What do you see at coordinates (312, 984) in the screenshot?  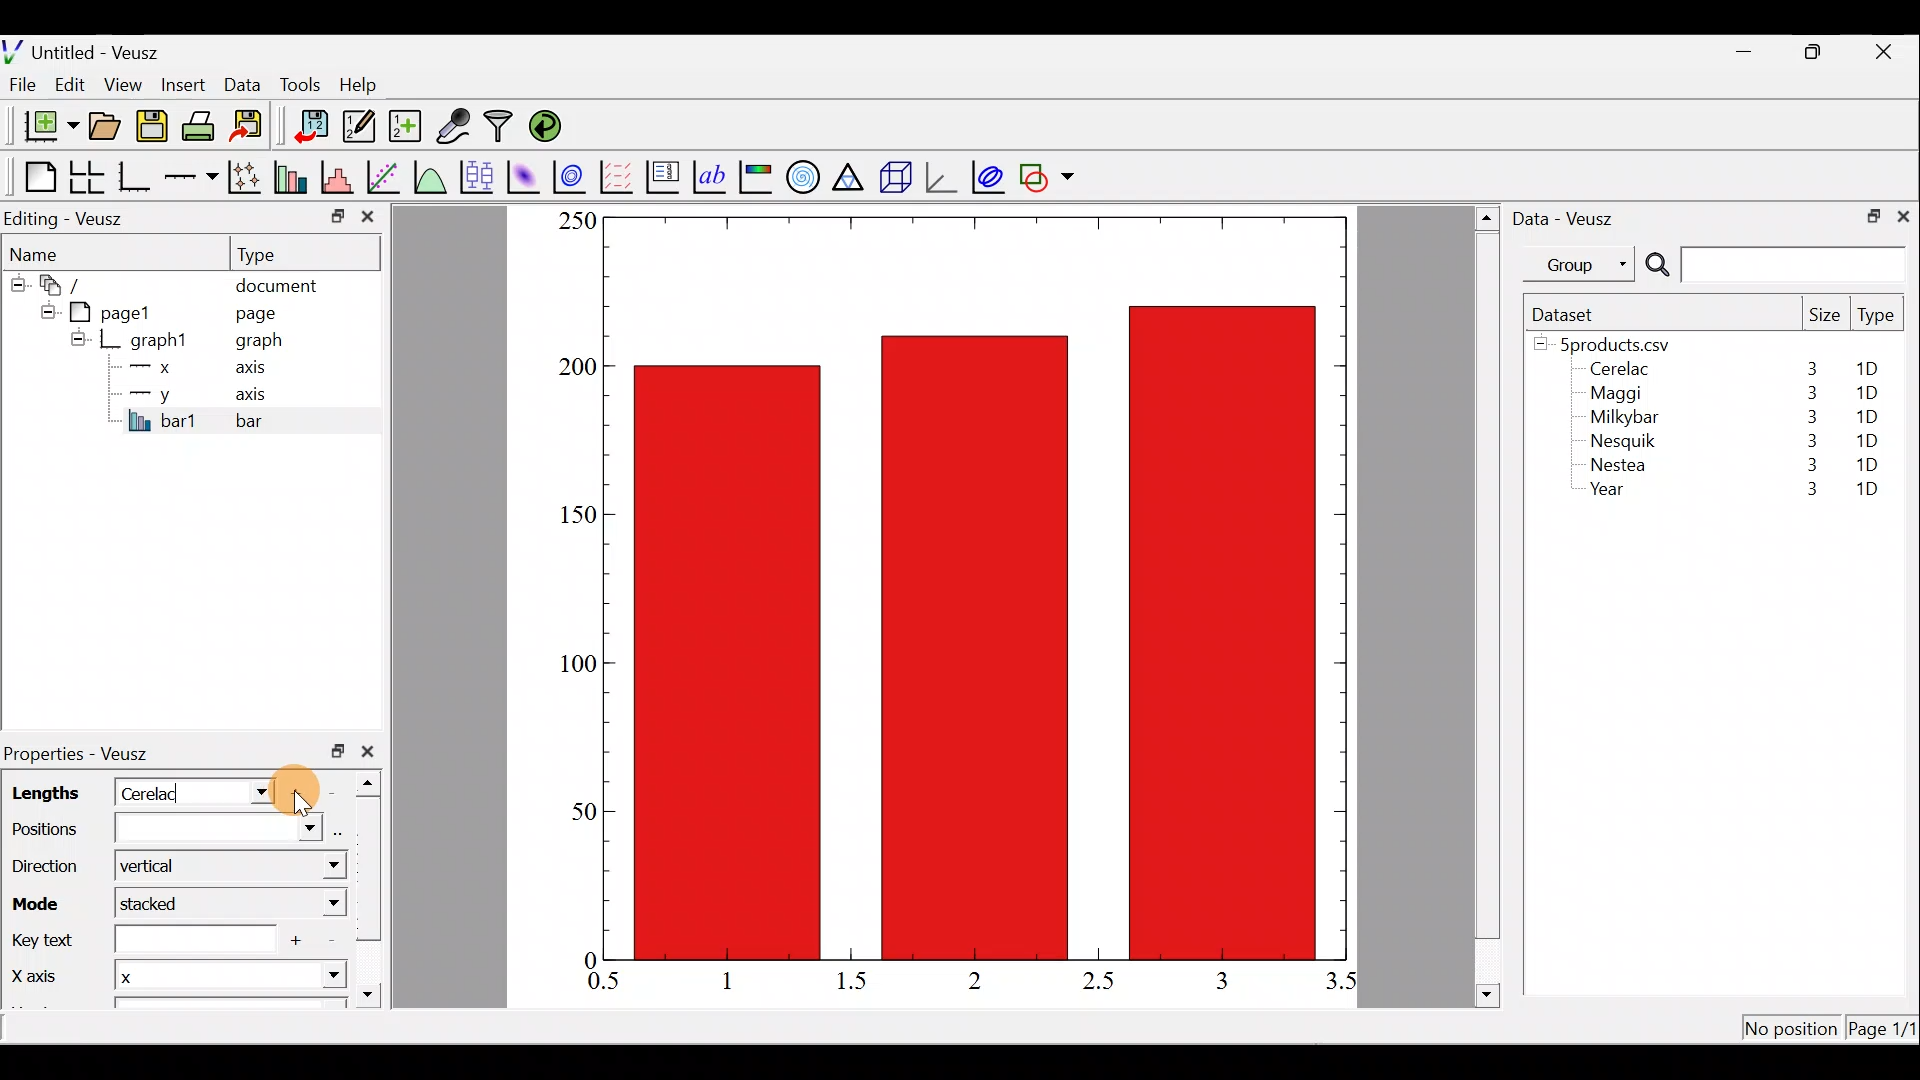 I see `x-axis dropdown` at bounding box center [312, 984].